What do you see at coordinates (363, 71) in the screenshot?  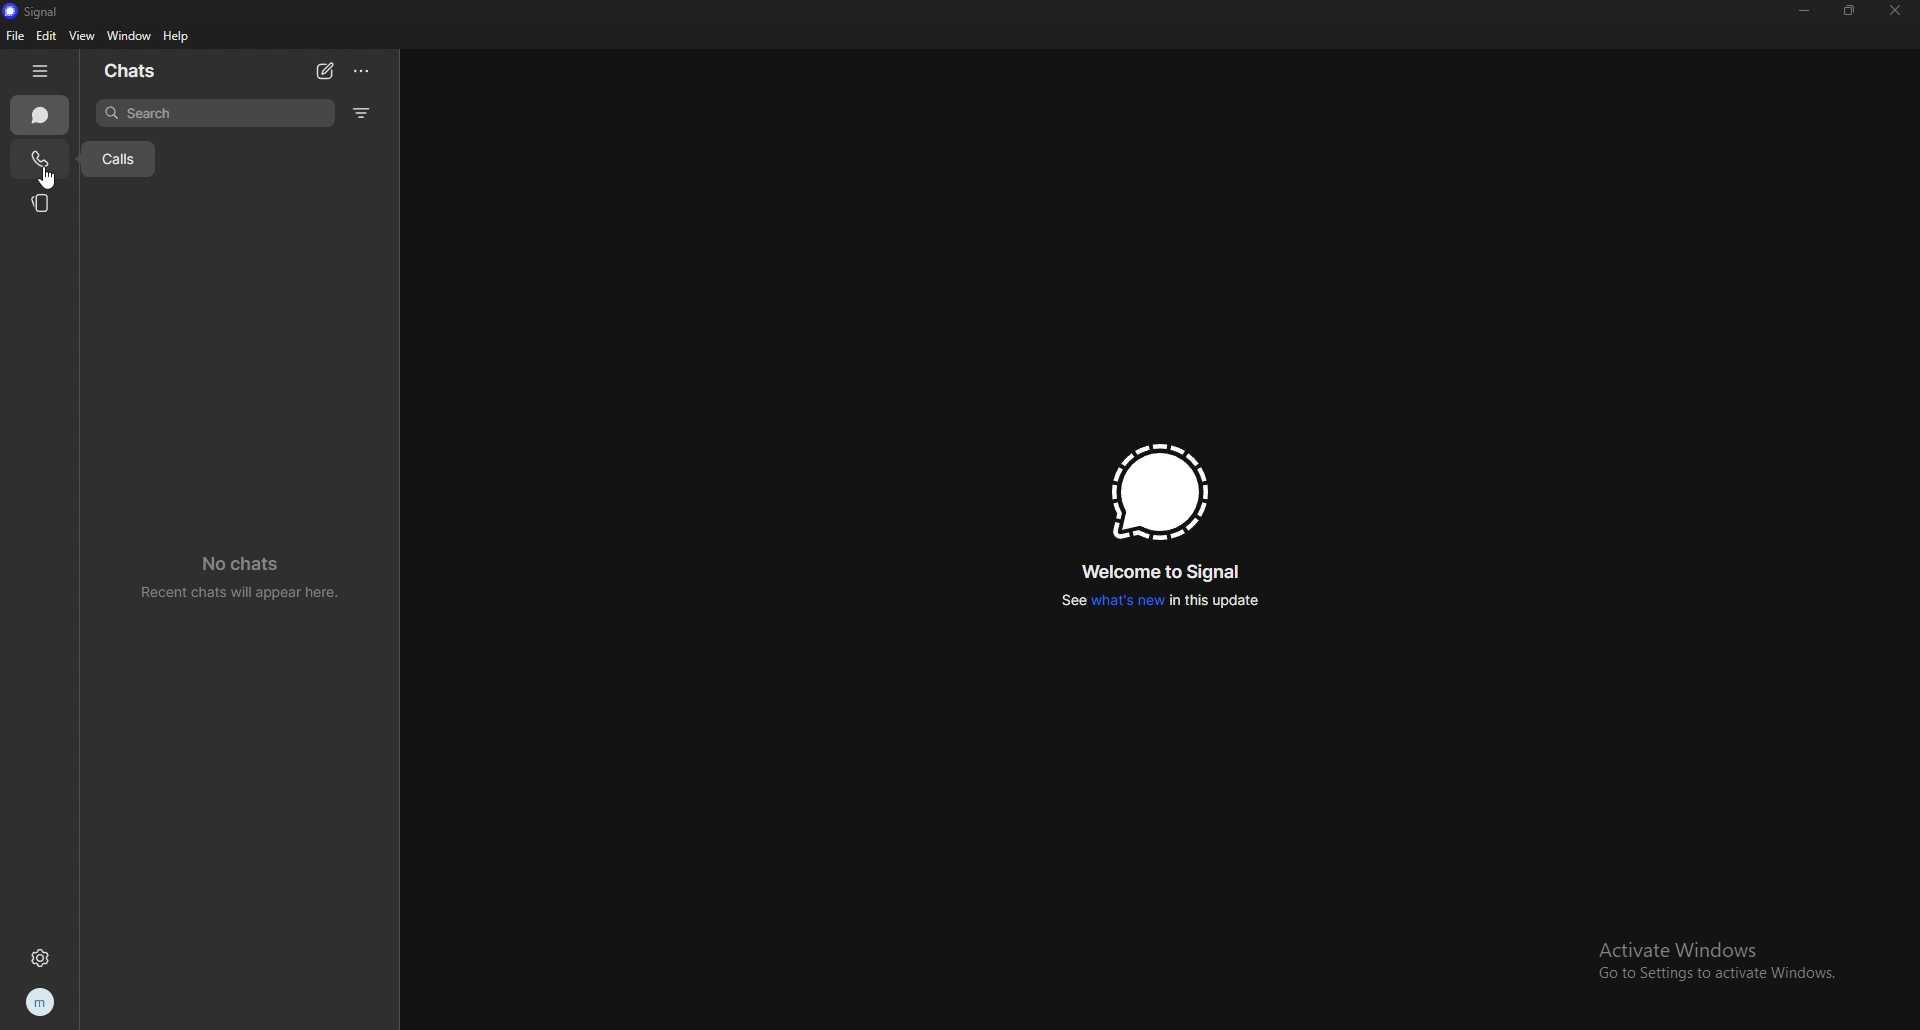 I see `options` at bounding box center [363, 71].